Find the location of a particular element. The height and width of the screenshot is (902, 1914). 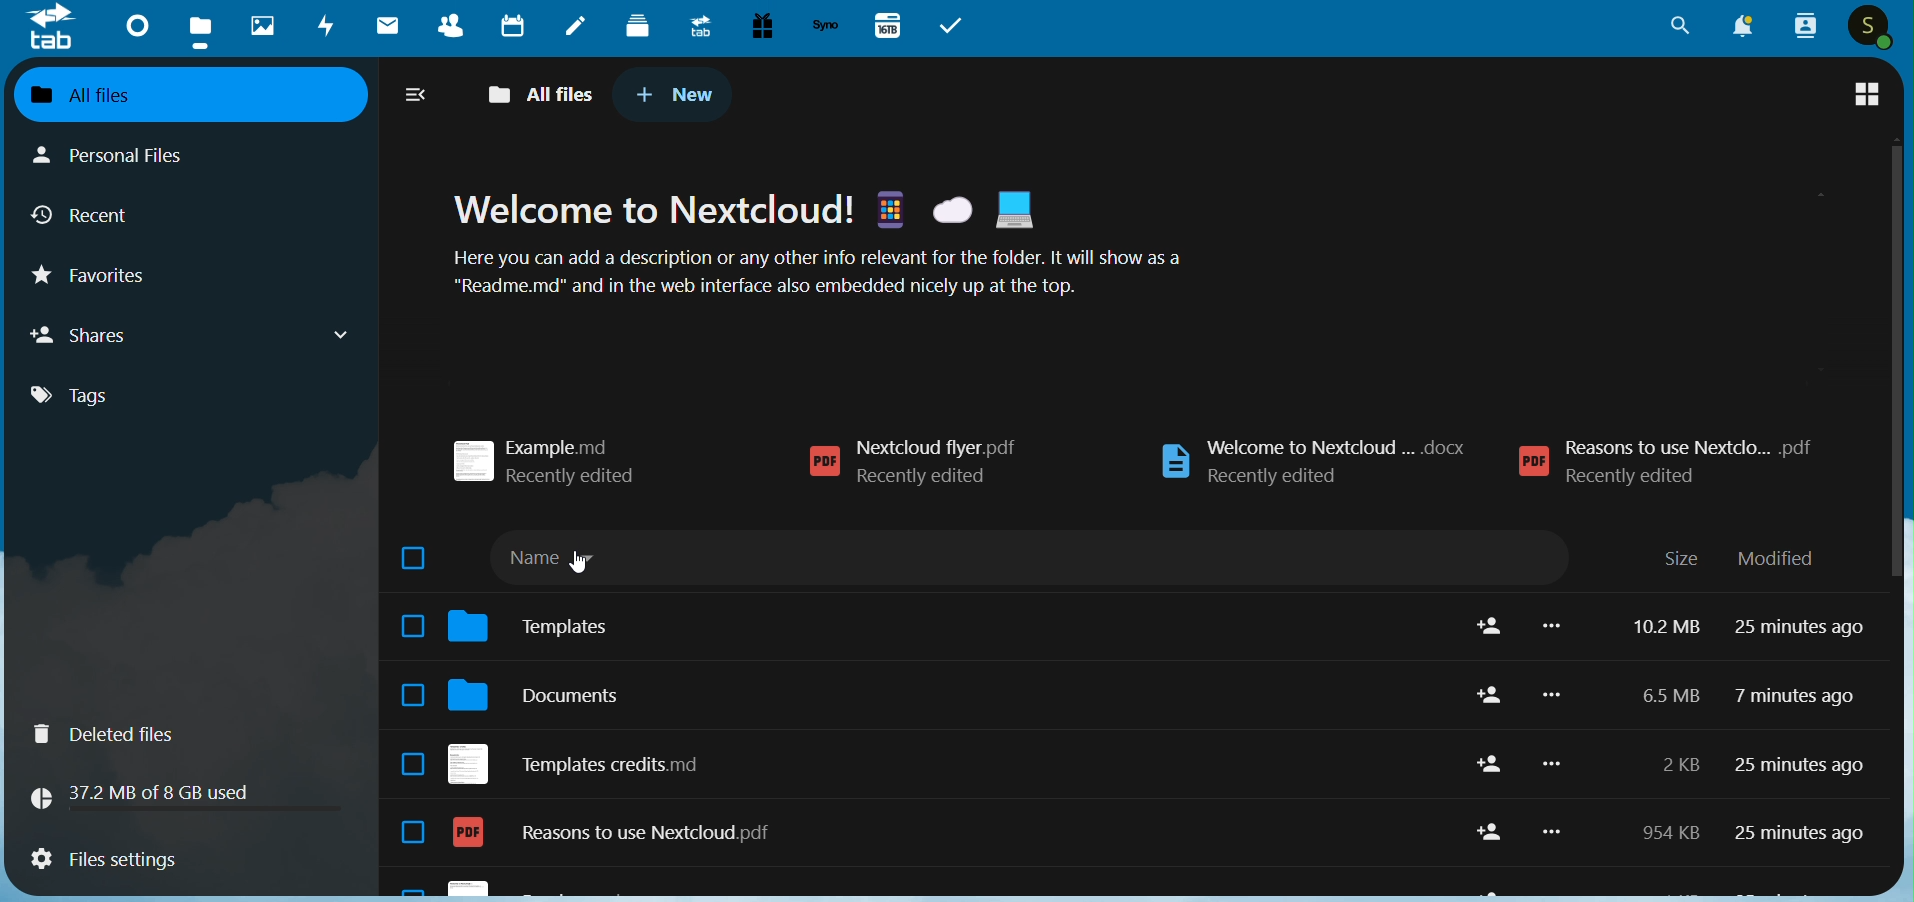

37.2 B of 8 GB used is located at coordinates (181, 792).